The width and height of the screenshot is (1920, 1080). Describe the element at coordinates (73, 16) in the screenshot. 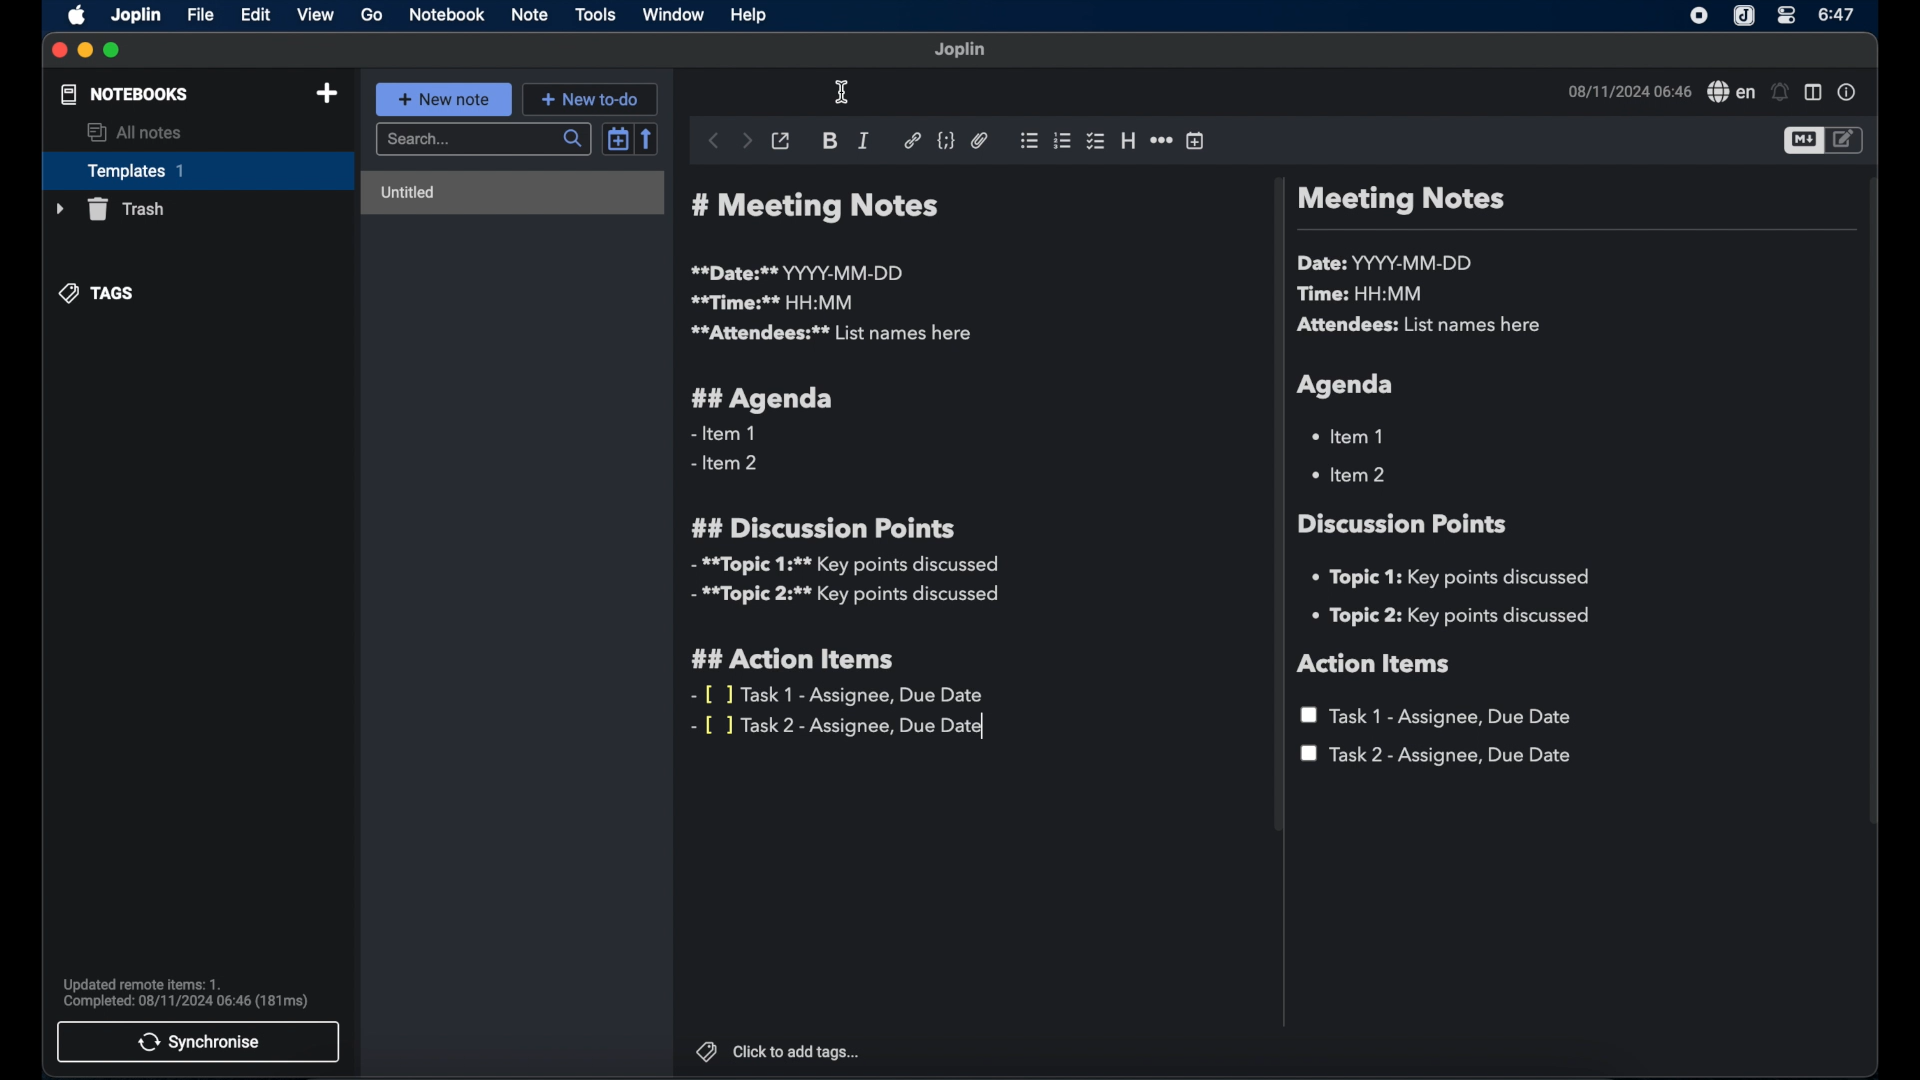

I see `apple icon` at that location.